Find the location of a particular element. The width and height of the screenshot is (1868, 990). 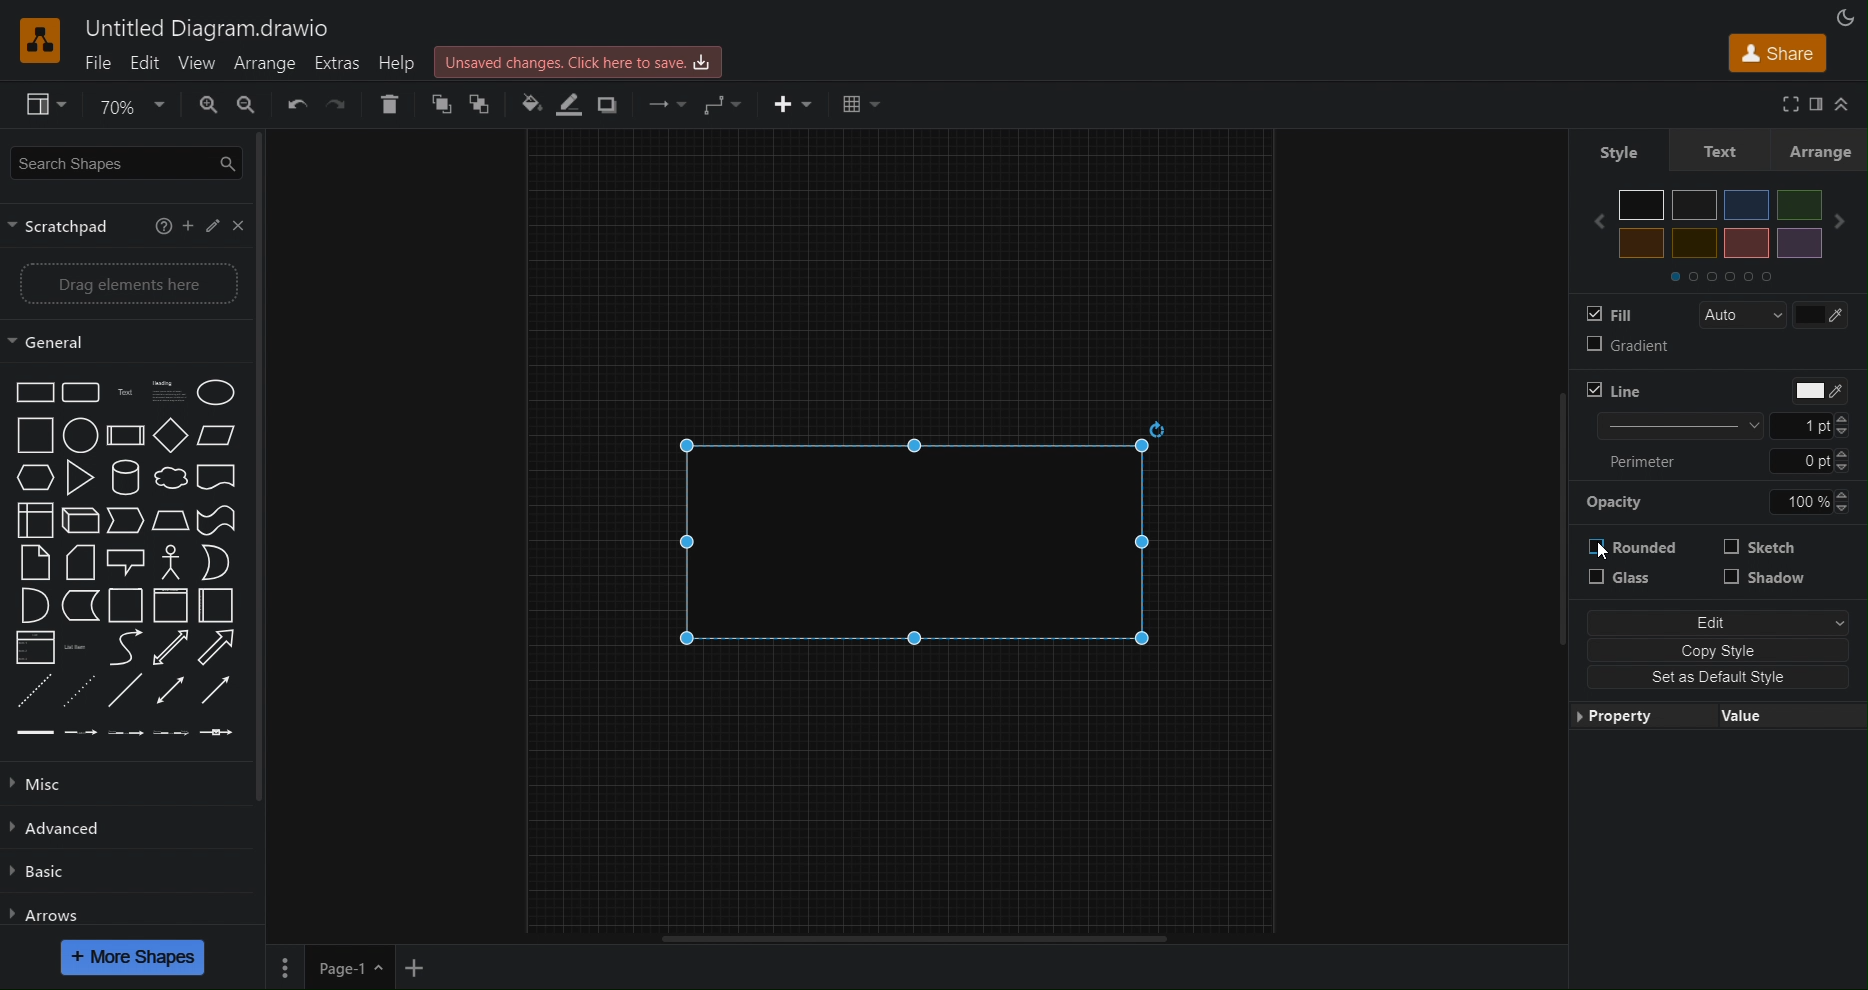

Line Color is located at coordinates (1816, 389).